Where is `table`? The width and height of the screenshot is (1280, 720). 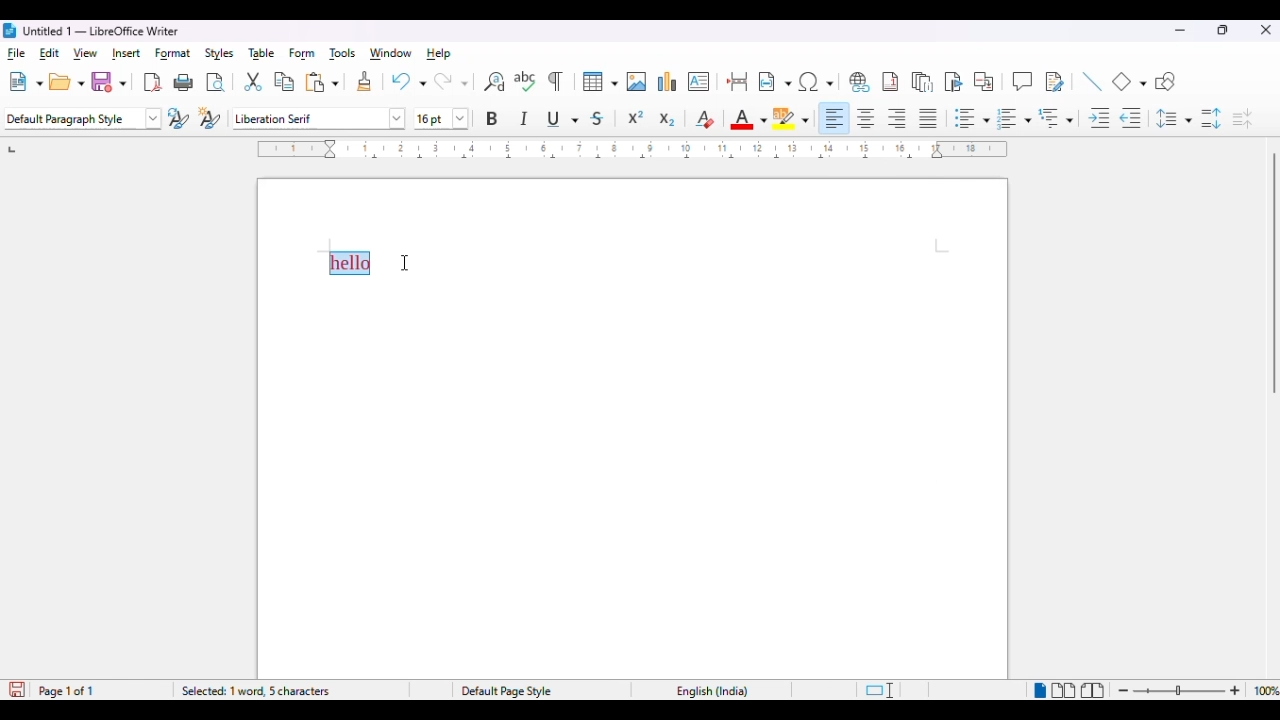
table is located at coordinates (263, 53).